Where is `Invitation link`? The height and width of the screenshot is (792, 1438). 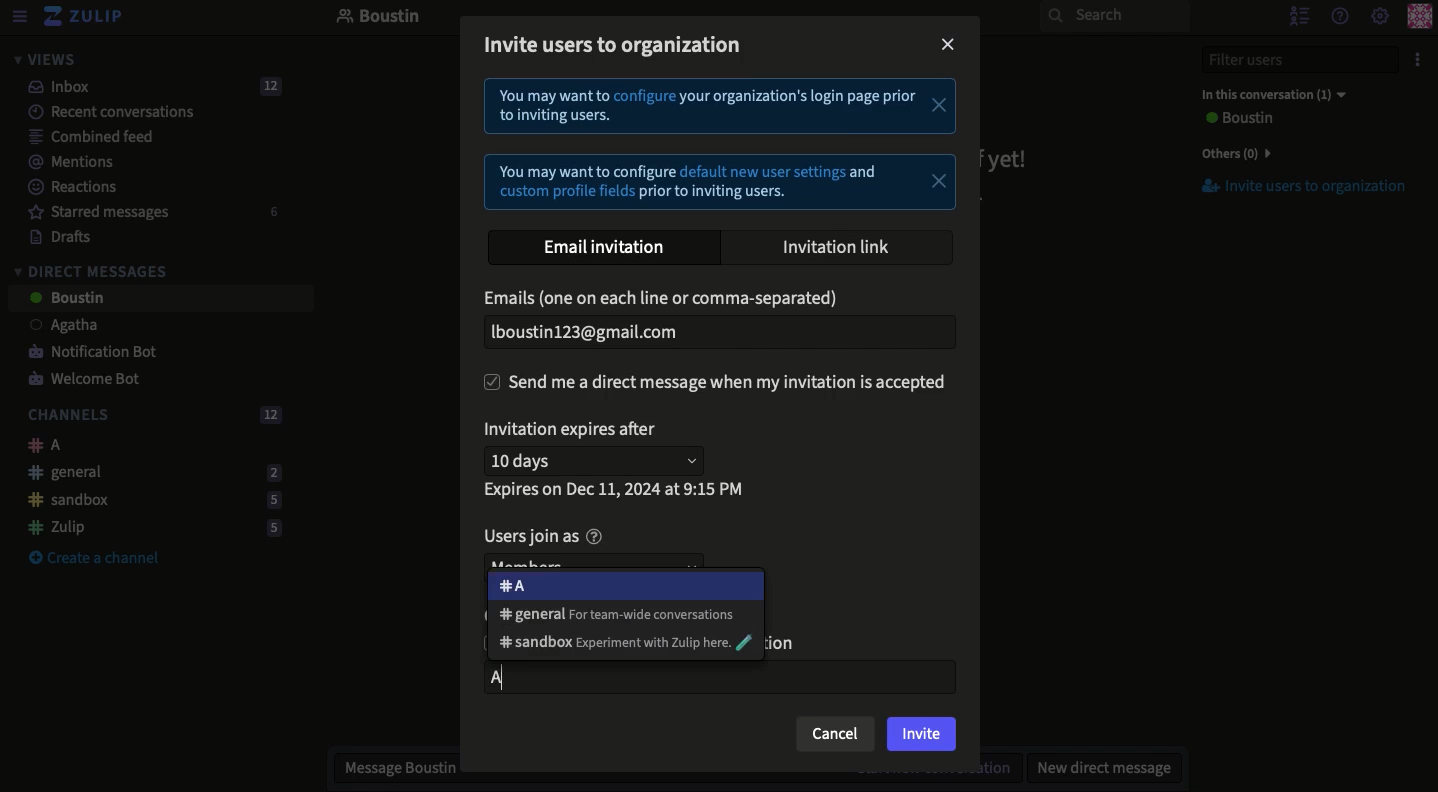
Invitation link is located at coordinates (838, 245).